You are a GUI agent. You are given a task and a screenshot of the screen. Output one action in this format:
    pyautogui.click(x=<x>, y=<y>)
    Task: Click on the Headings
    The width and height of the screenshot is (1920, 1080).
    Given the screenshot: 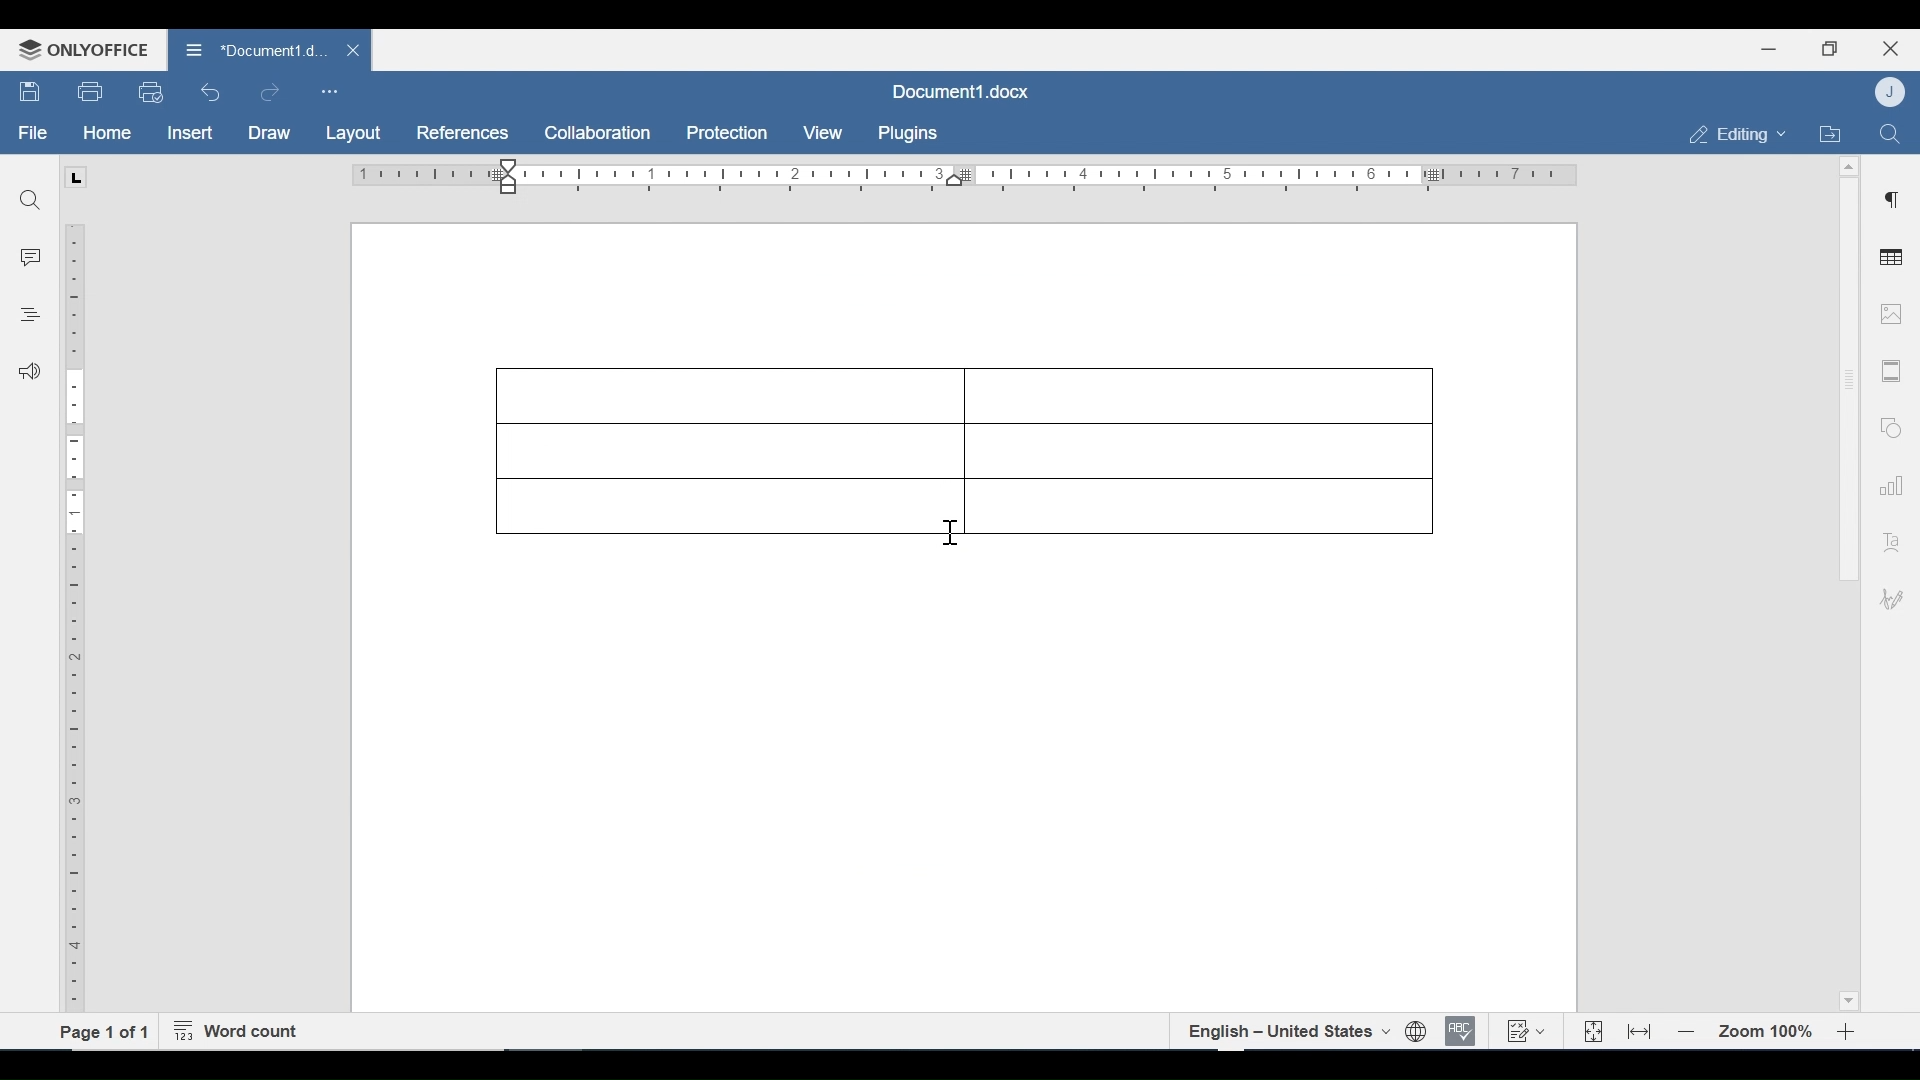 What is the action you would take?
    pyautogui.click(x=29, y=312)
    